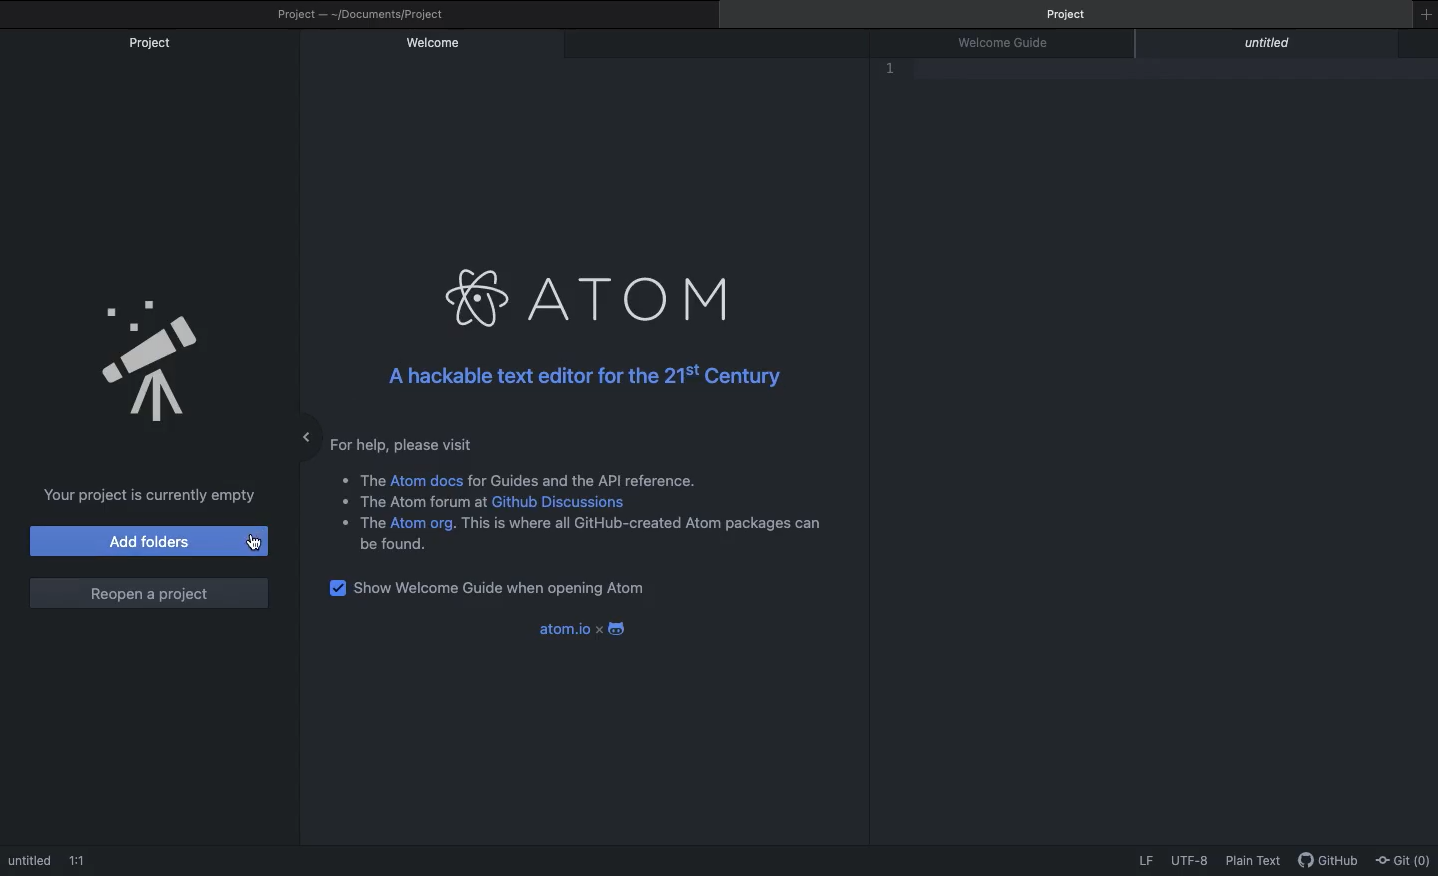 The width and height of the screenshot is (1438, 876). Describe the element at coordinates (81, 861) in the screenshot. I see `1:!` at that location.